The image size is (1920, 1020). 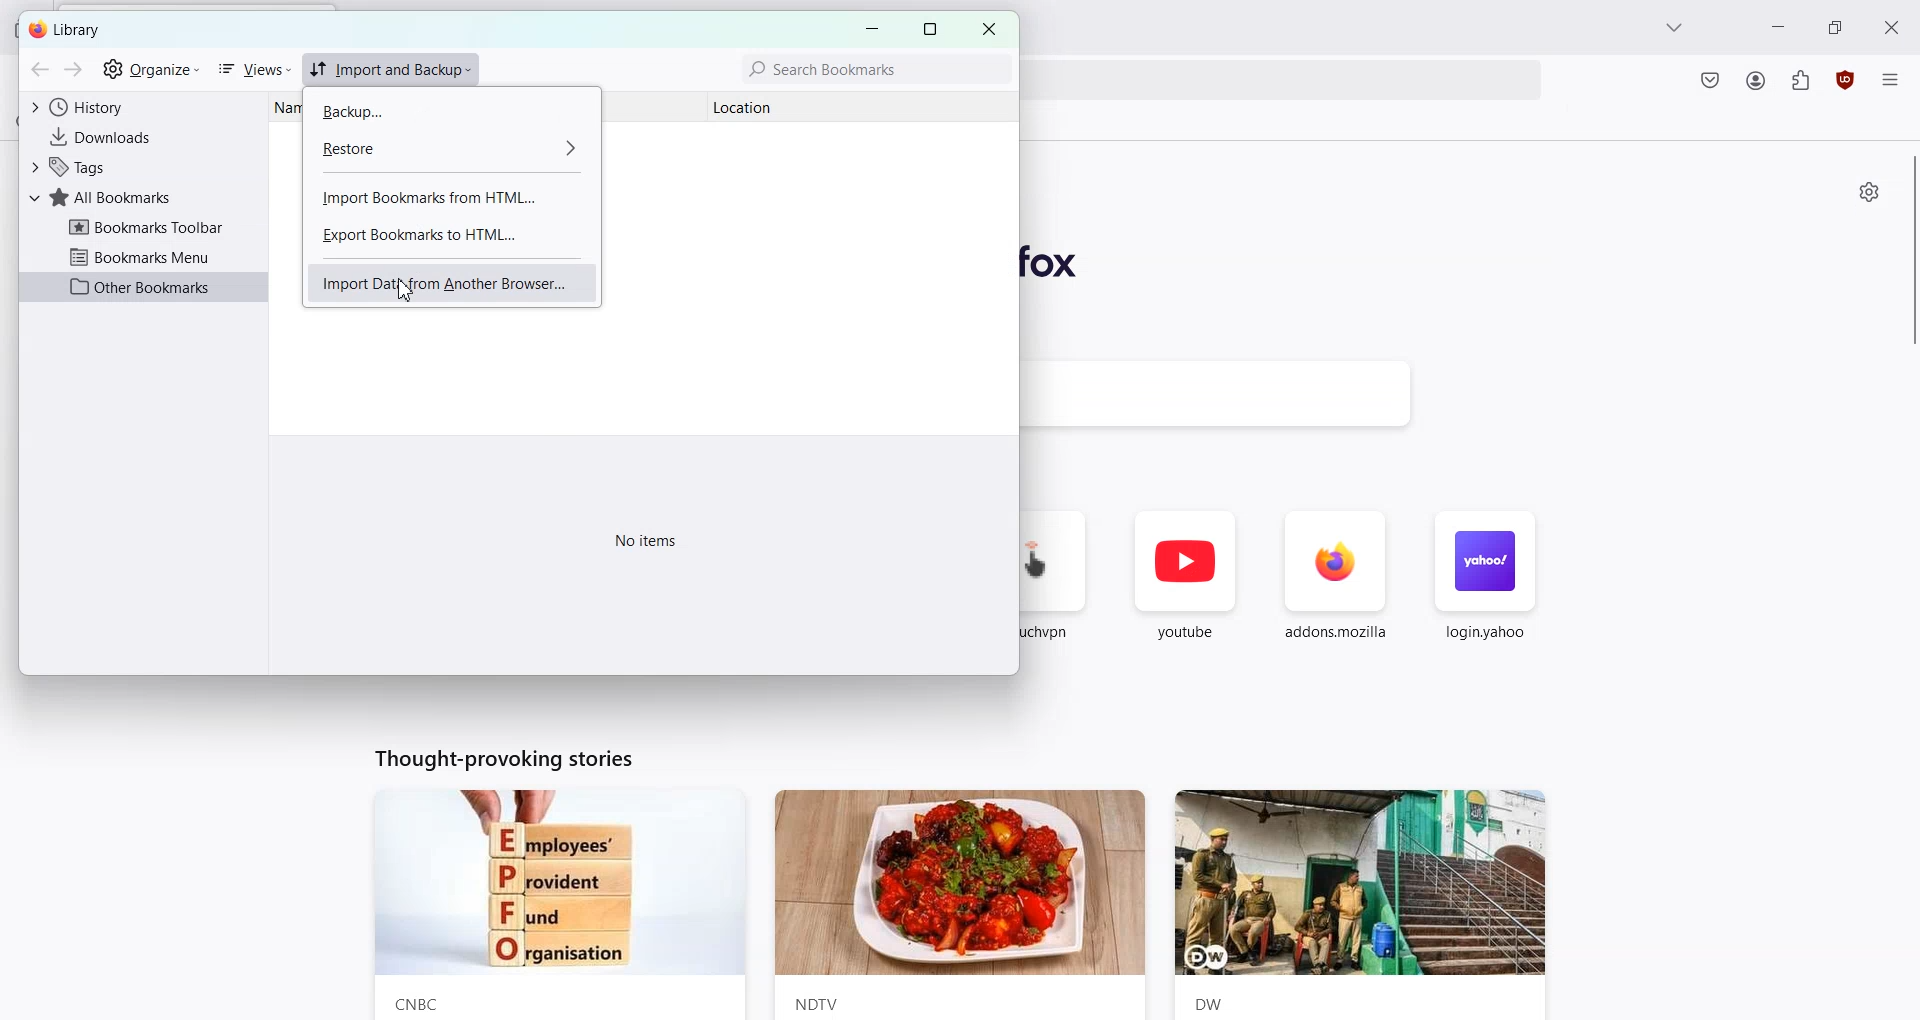 I want to click on Open application menu, so click(x=1892, y=76).